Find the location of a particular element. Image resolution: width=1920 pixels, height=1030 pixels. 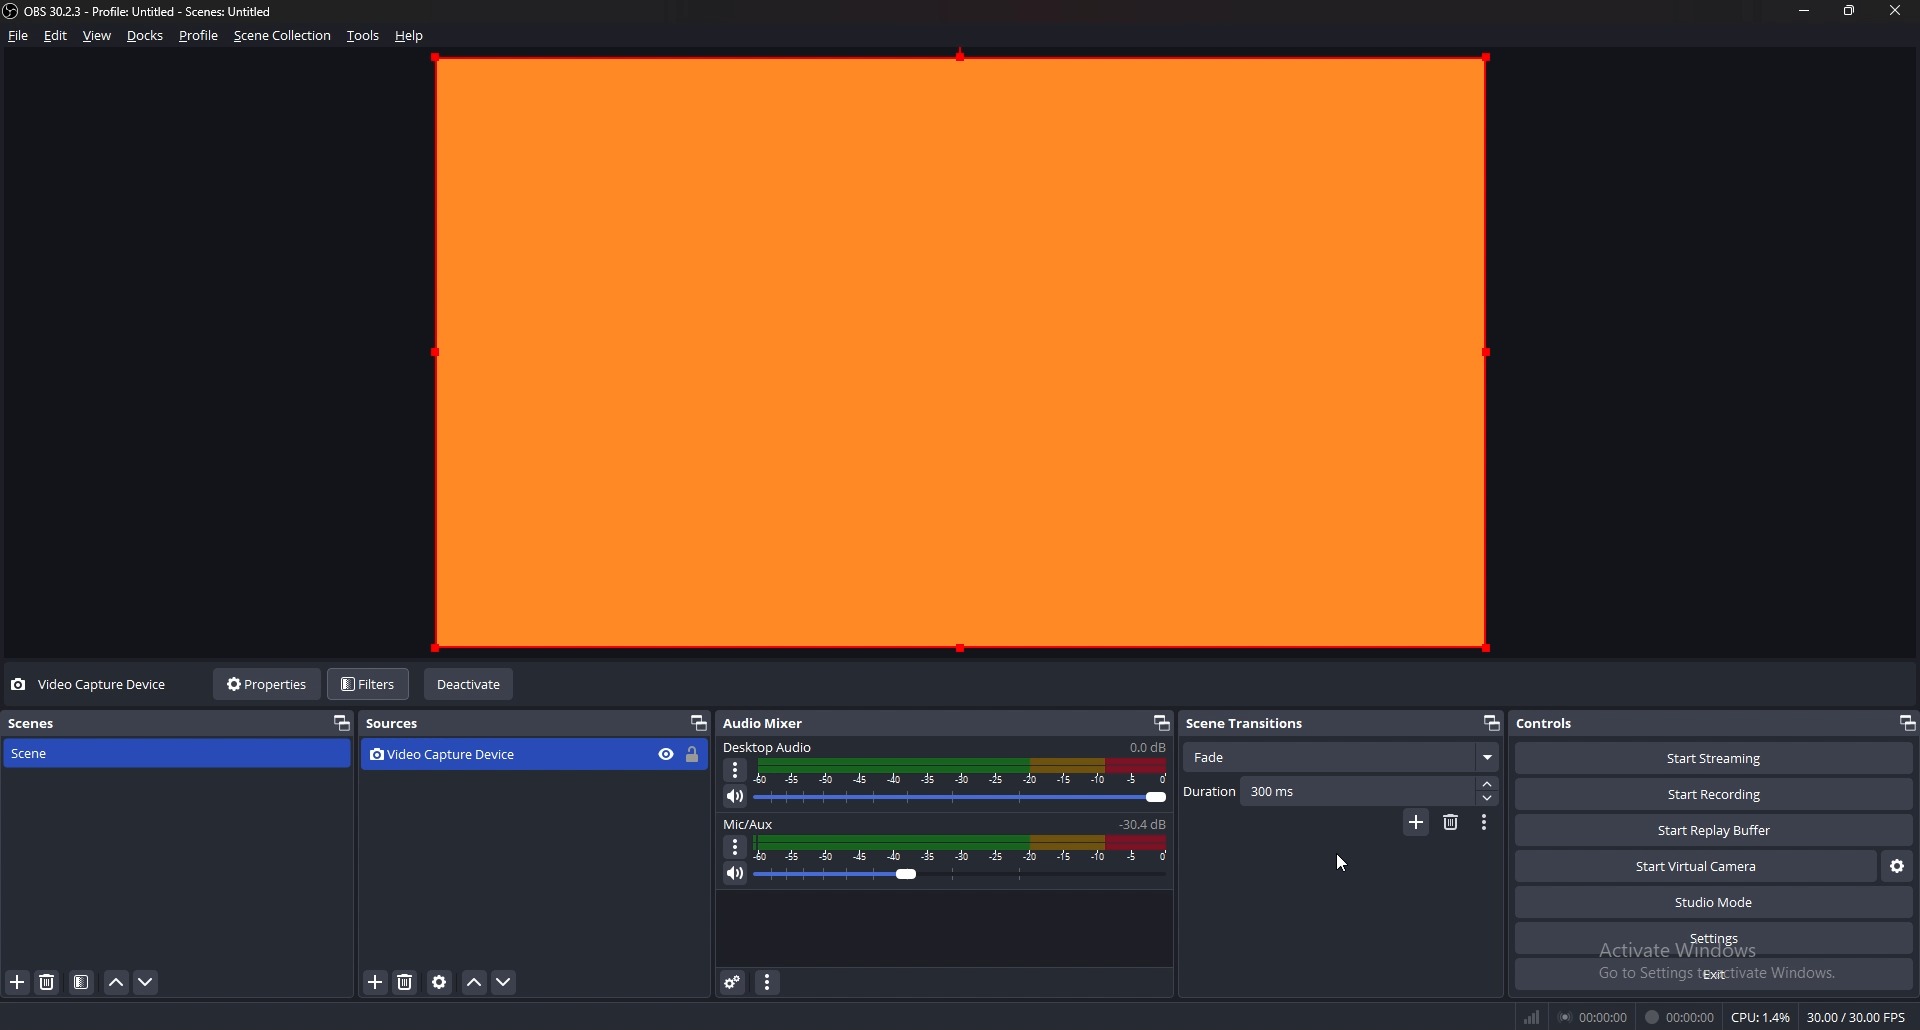

network is located at coordinates (1535, 1016).